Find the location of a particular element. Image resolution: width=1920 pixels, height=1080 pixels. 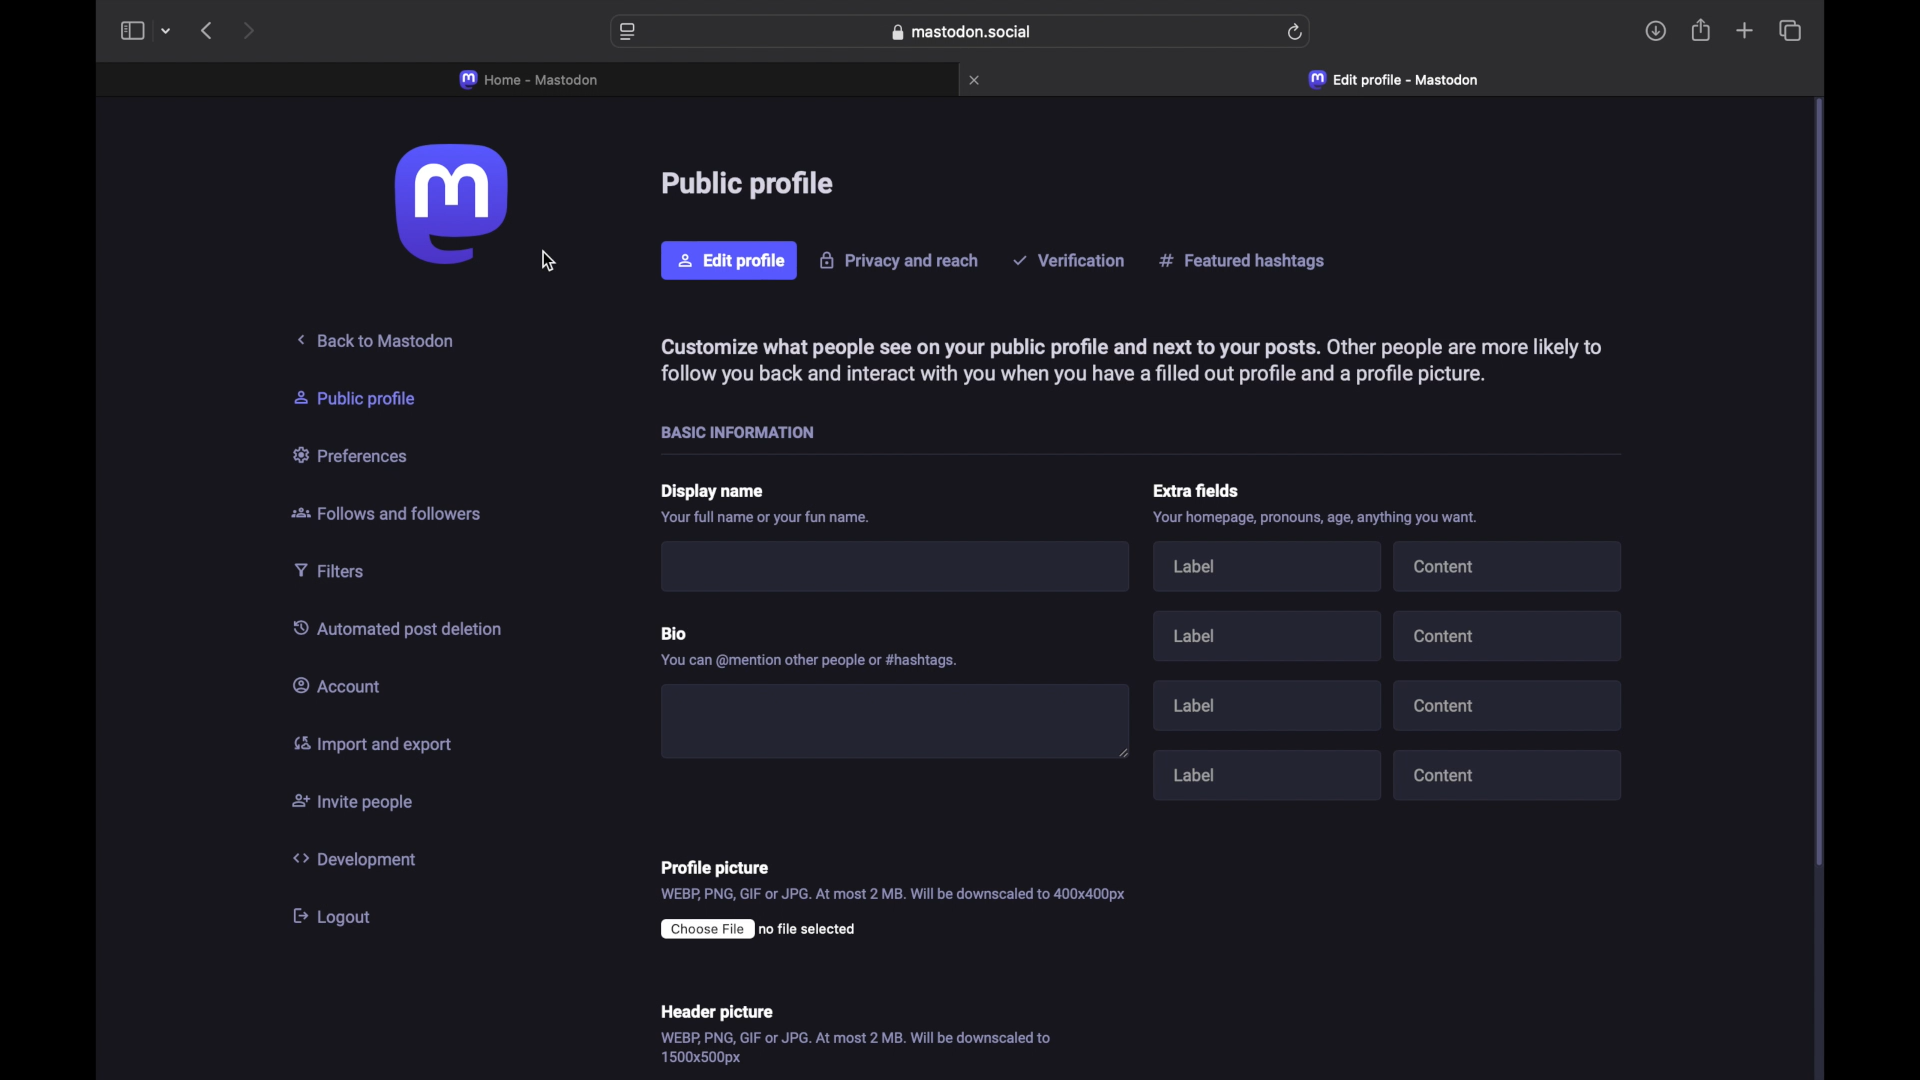

invite people is located at coordinates (353, 801).